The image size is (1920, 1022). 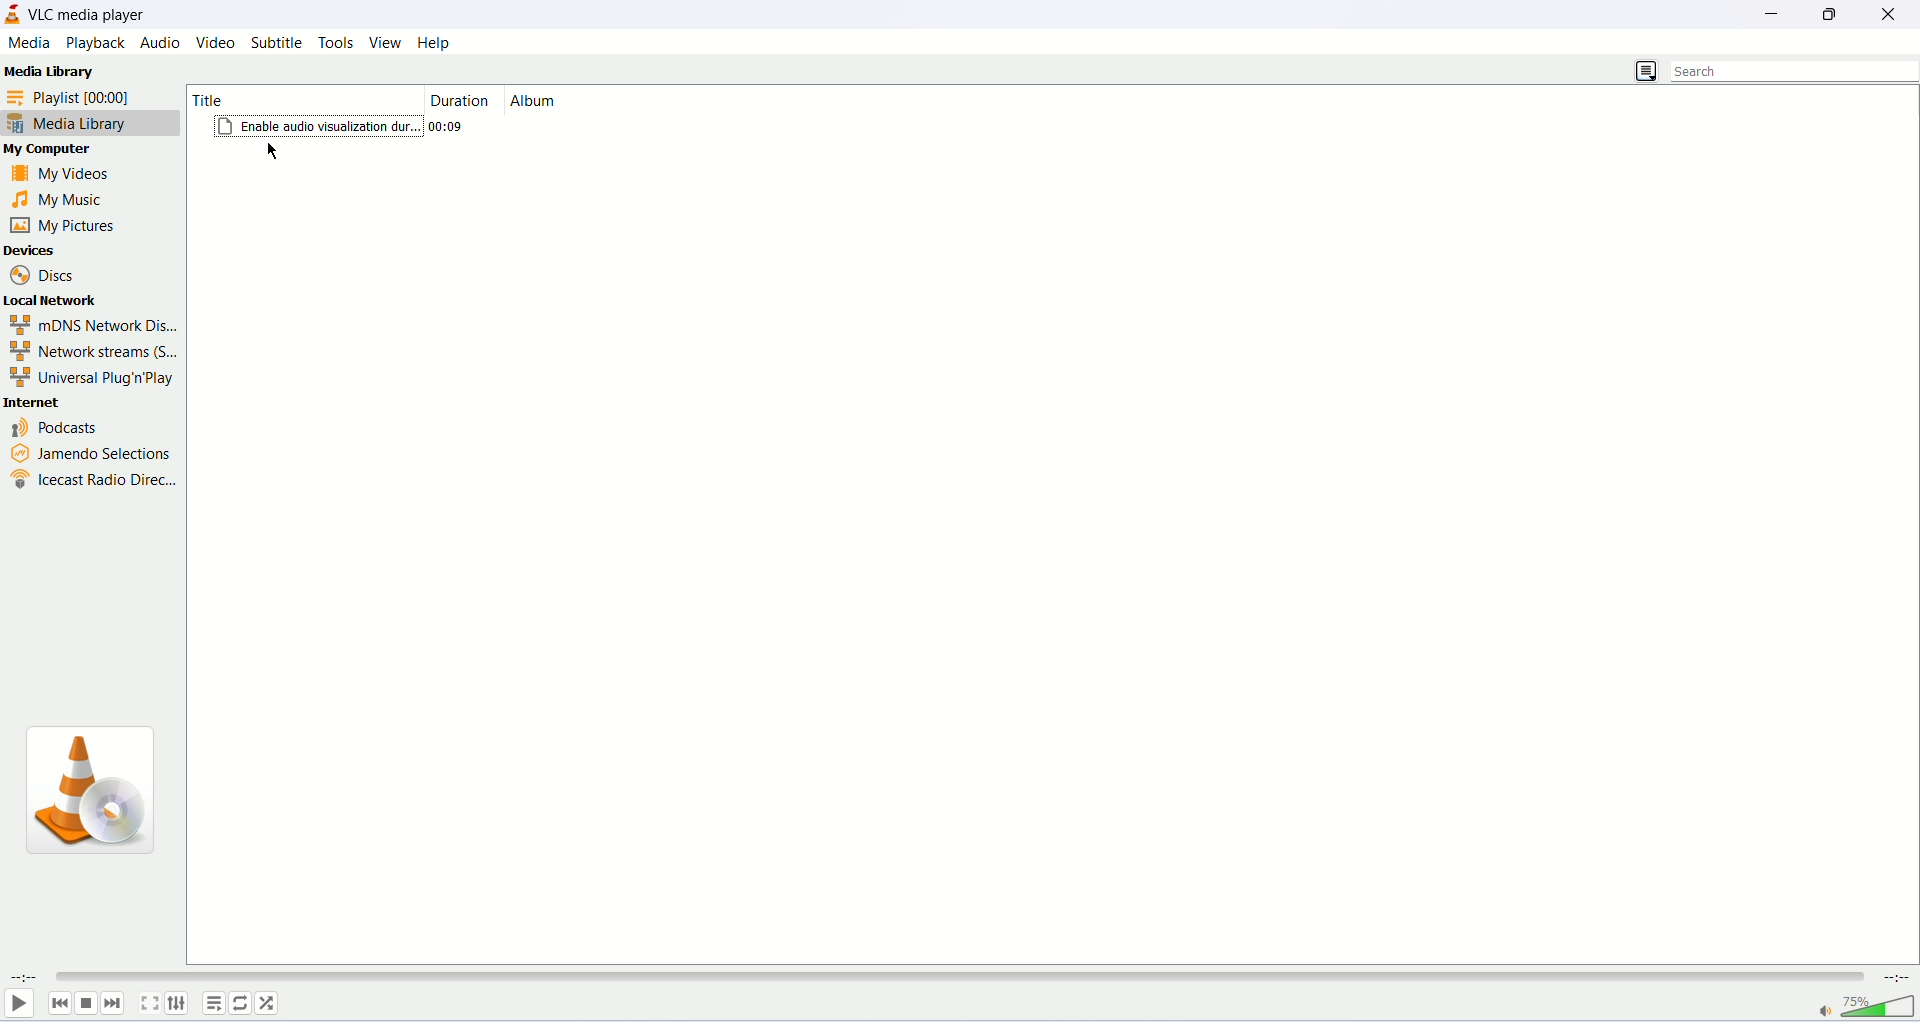 I want to click on maximize, so click(x=1835, y=14).